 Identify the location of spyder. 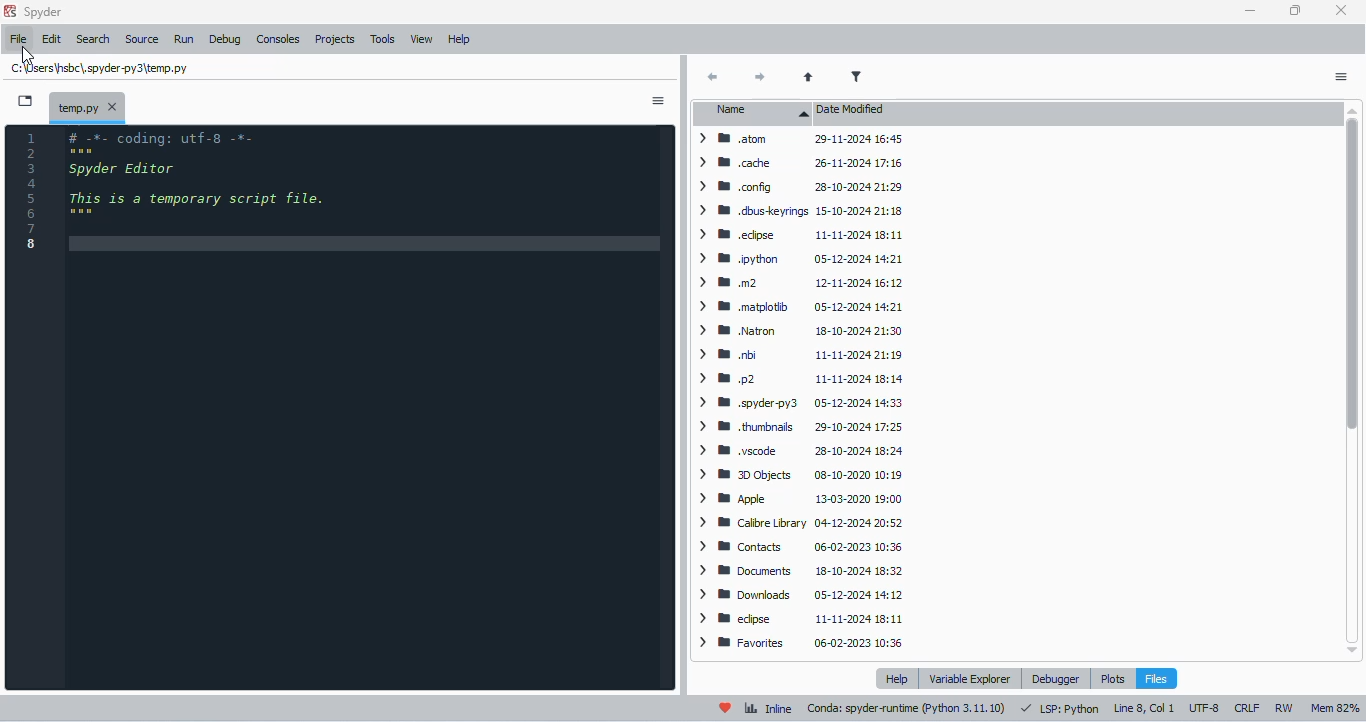
(44, 11).